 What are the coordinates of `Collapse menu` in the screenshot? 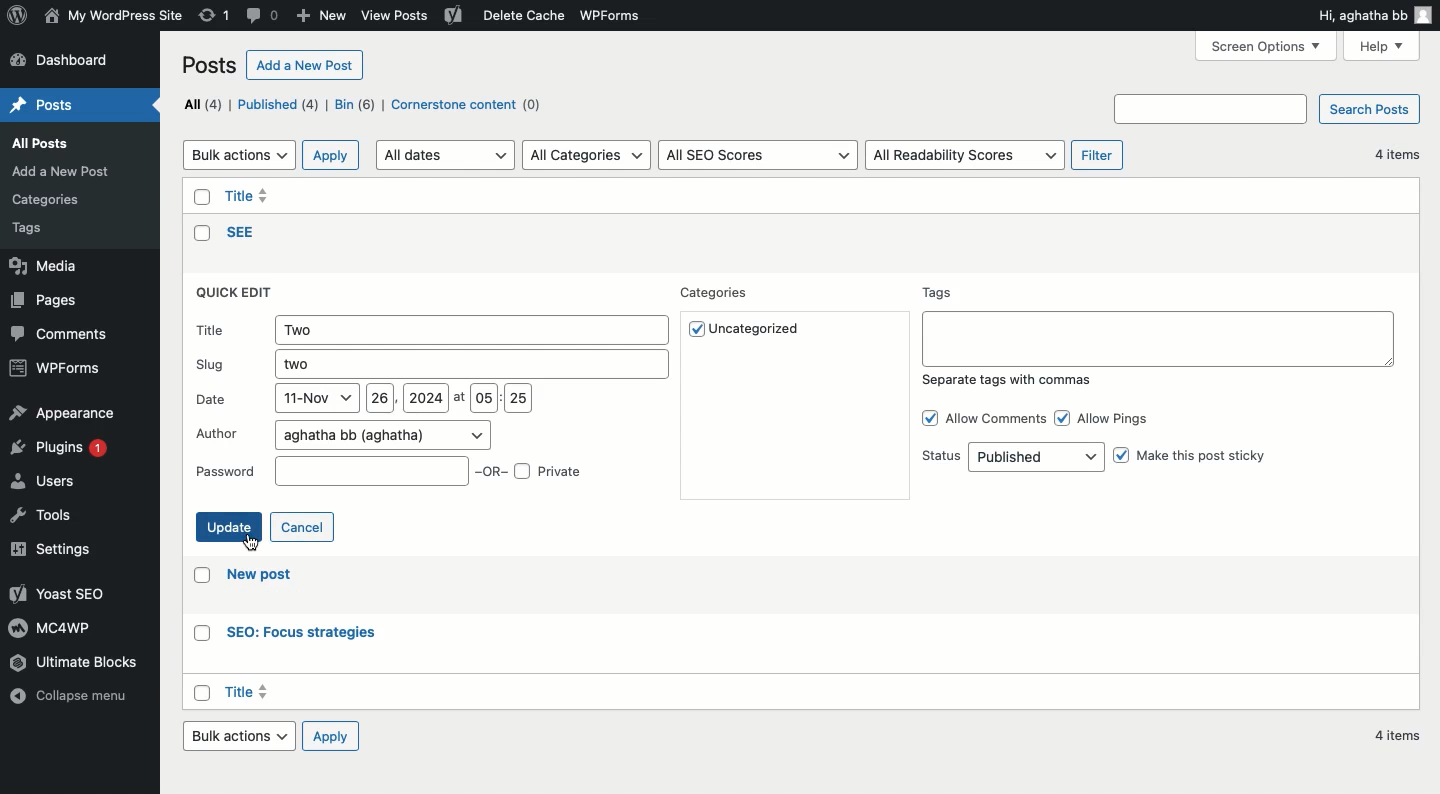 It's located at (72, 706).